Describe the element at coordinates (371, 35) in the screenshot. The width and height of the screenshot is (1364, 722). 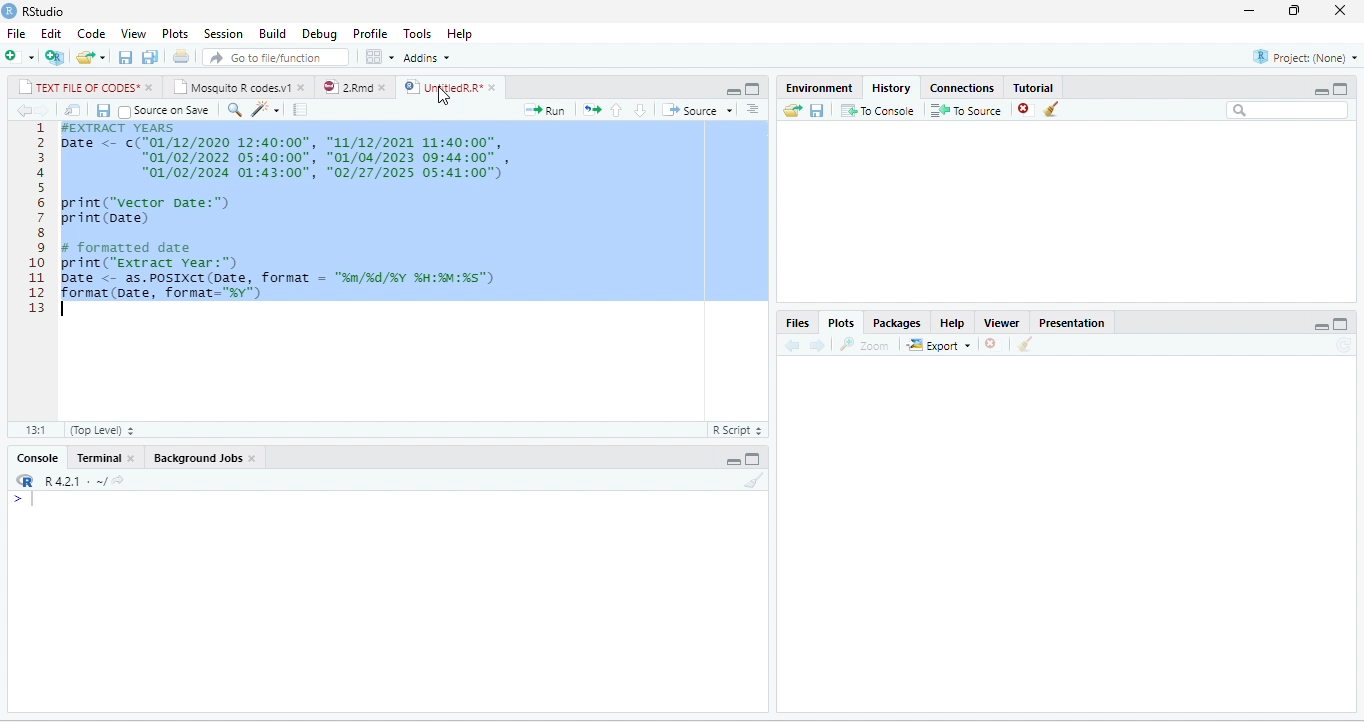
I see `Profile` at that location.